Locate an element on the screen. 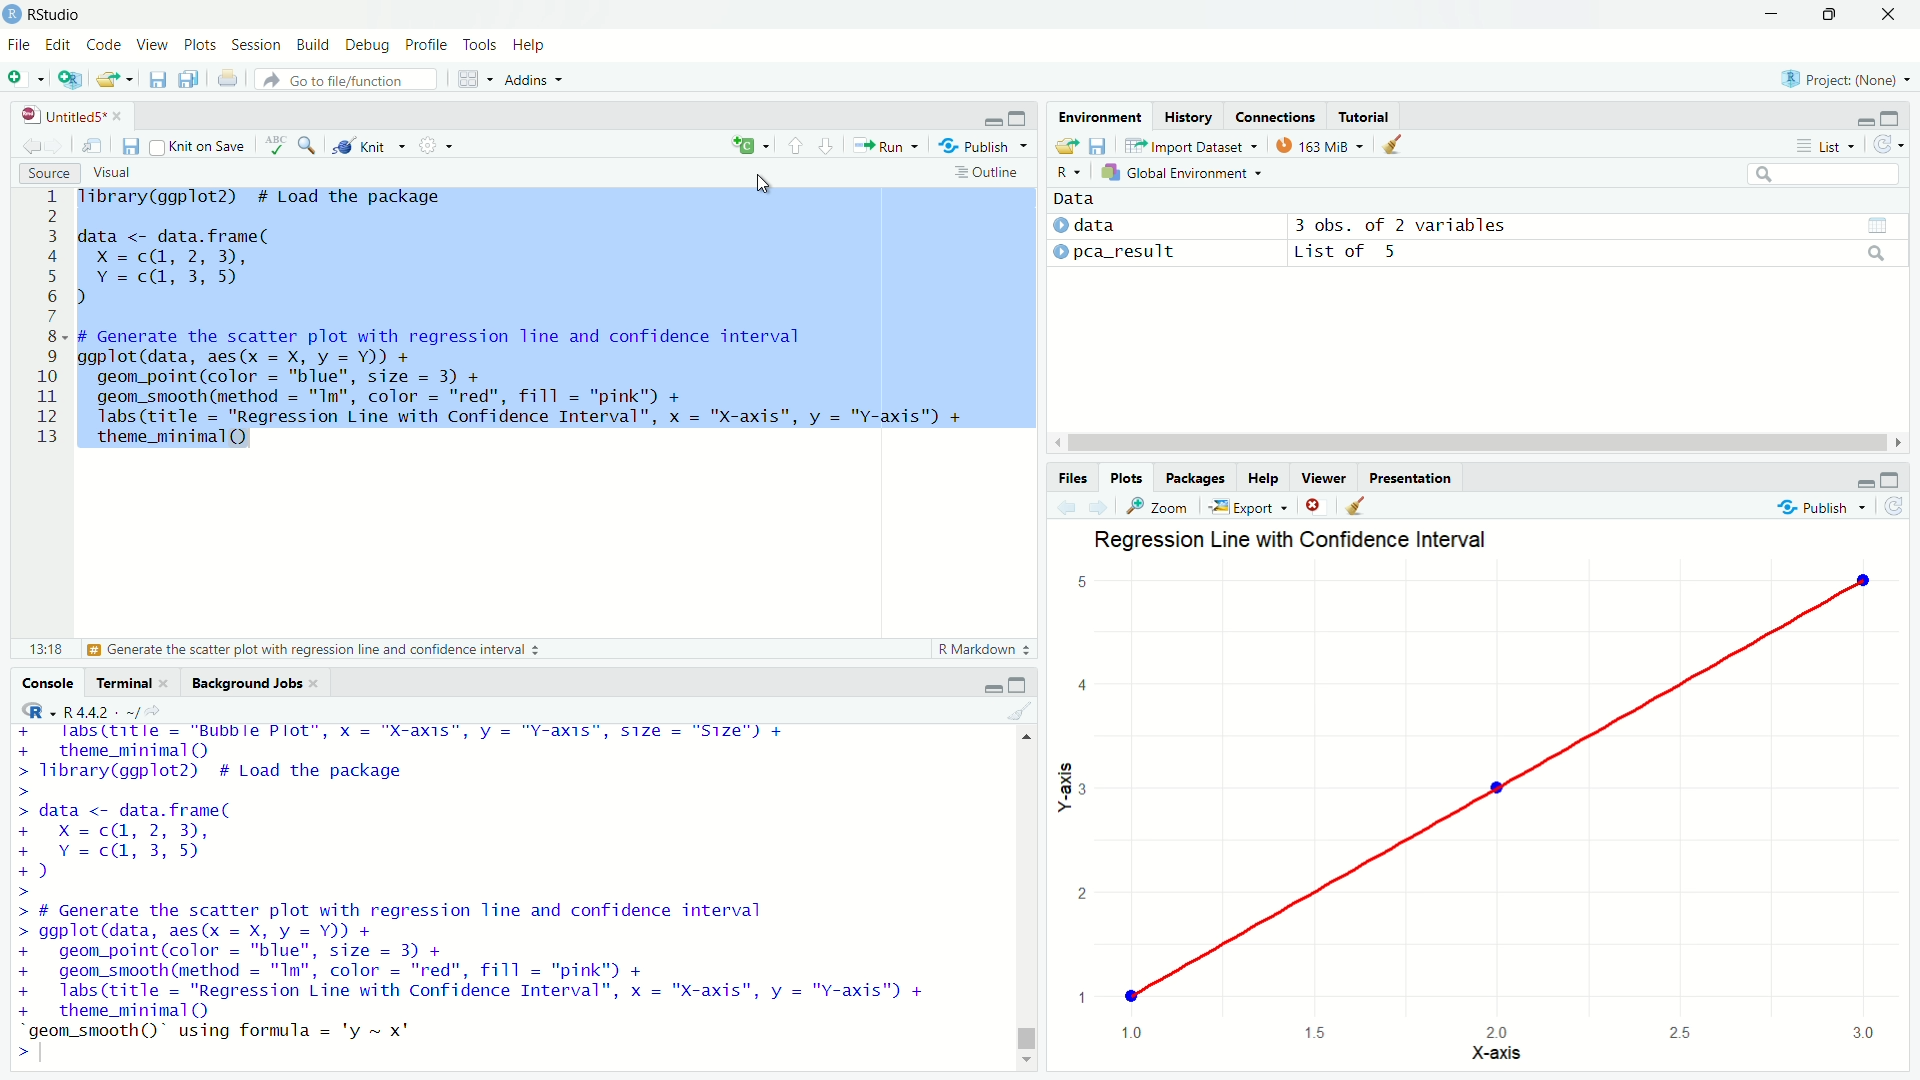 Image resolution: width=1920 pixels, height=1080 pixels. Open an existing file is located at coordinates (102, 79).